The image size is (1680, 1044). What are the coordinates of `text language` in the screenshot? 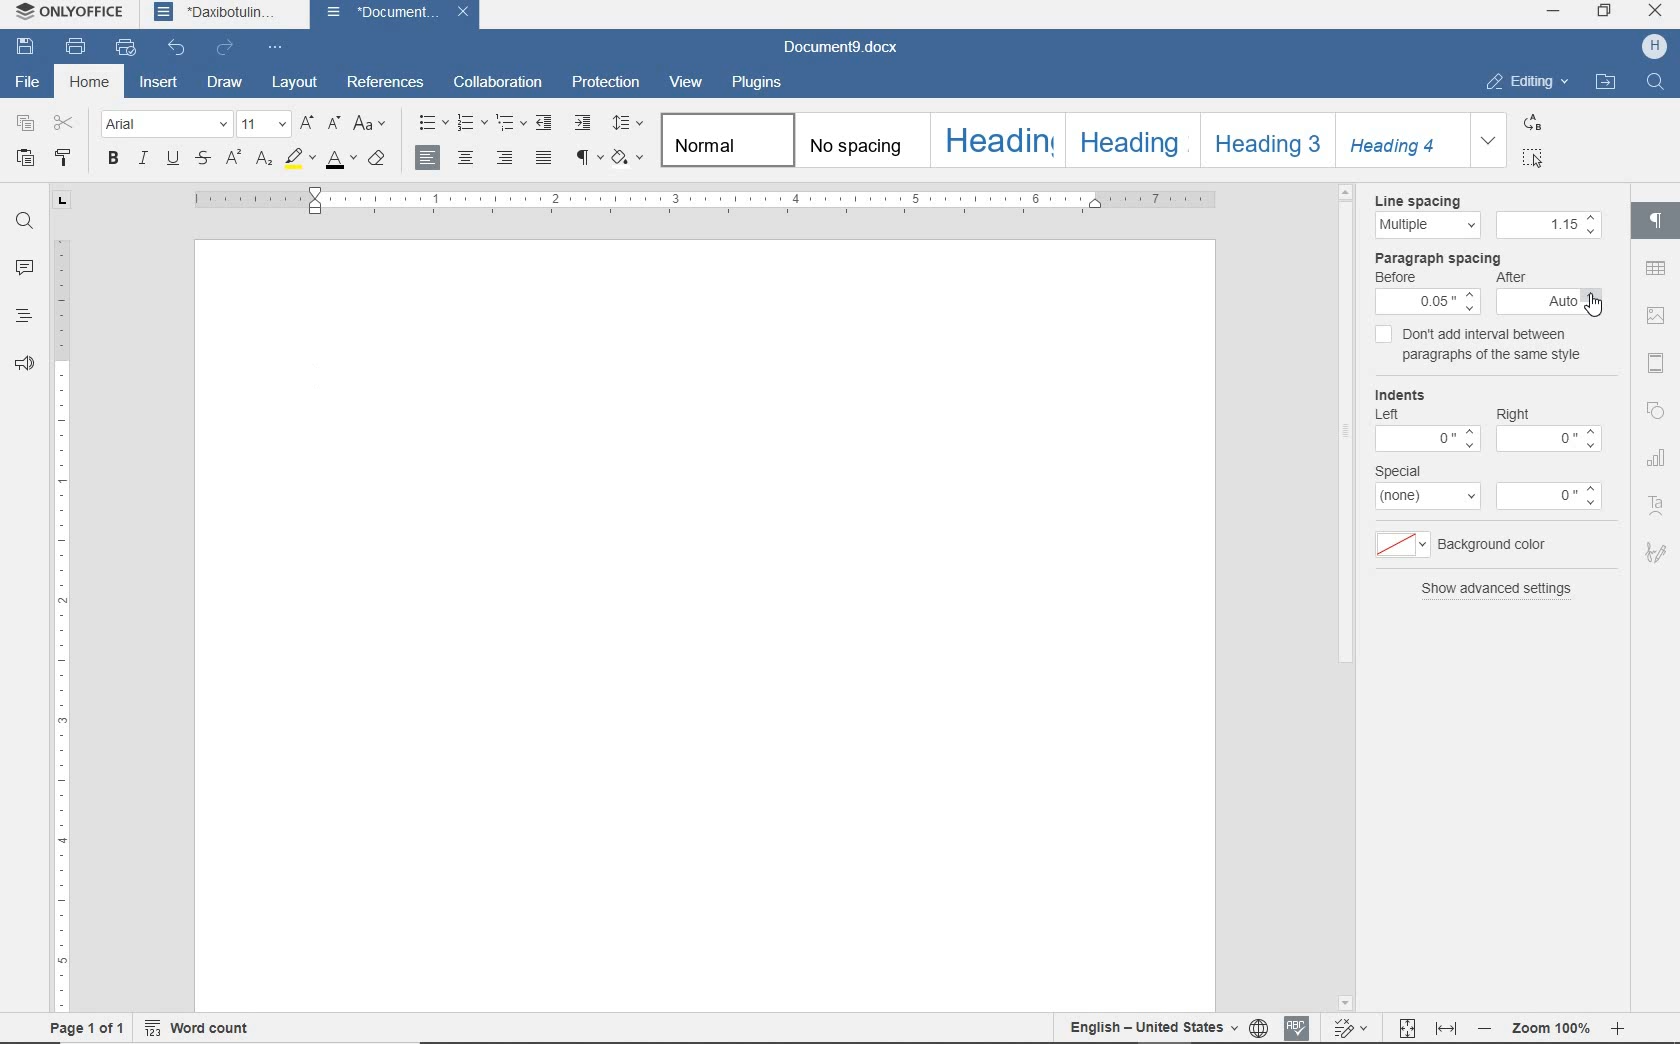 It's located at (1149, 1028).